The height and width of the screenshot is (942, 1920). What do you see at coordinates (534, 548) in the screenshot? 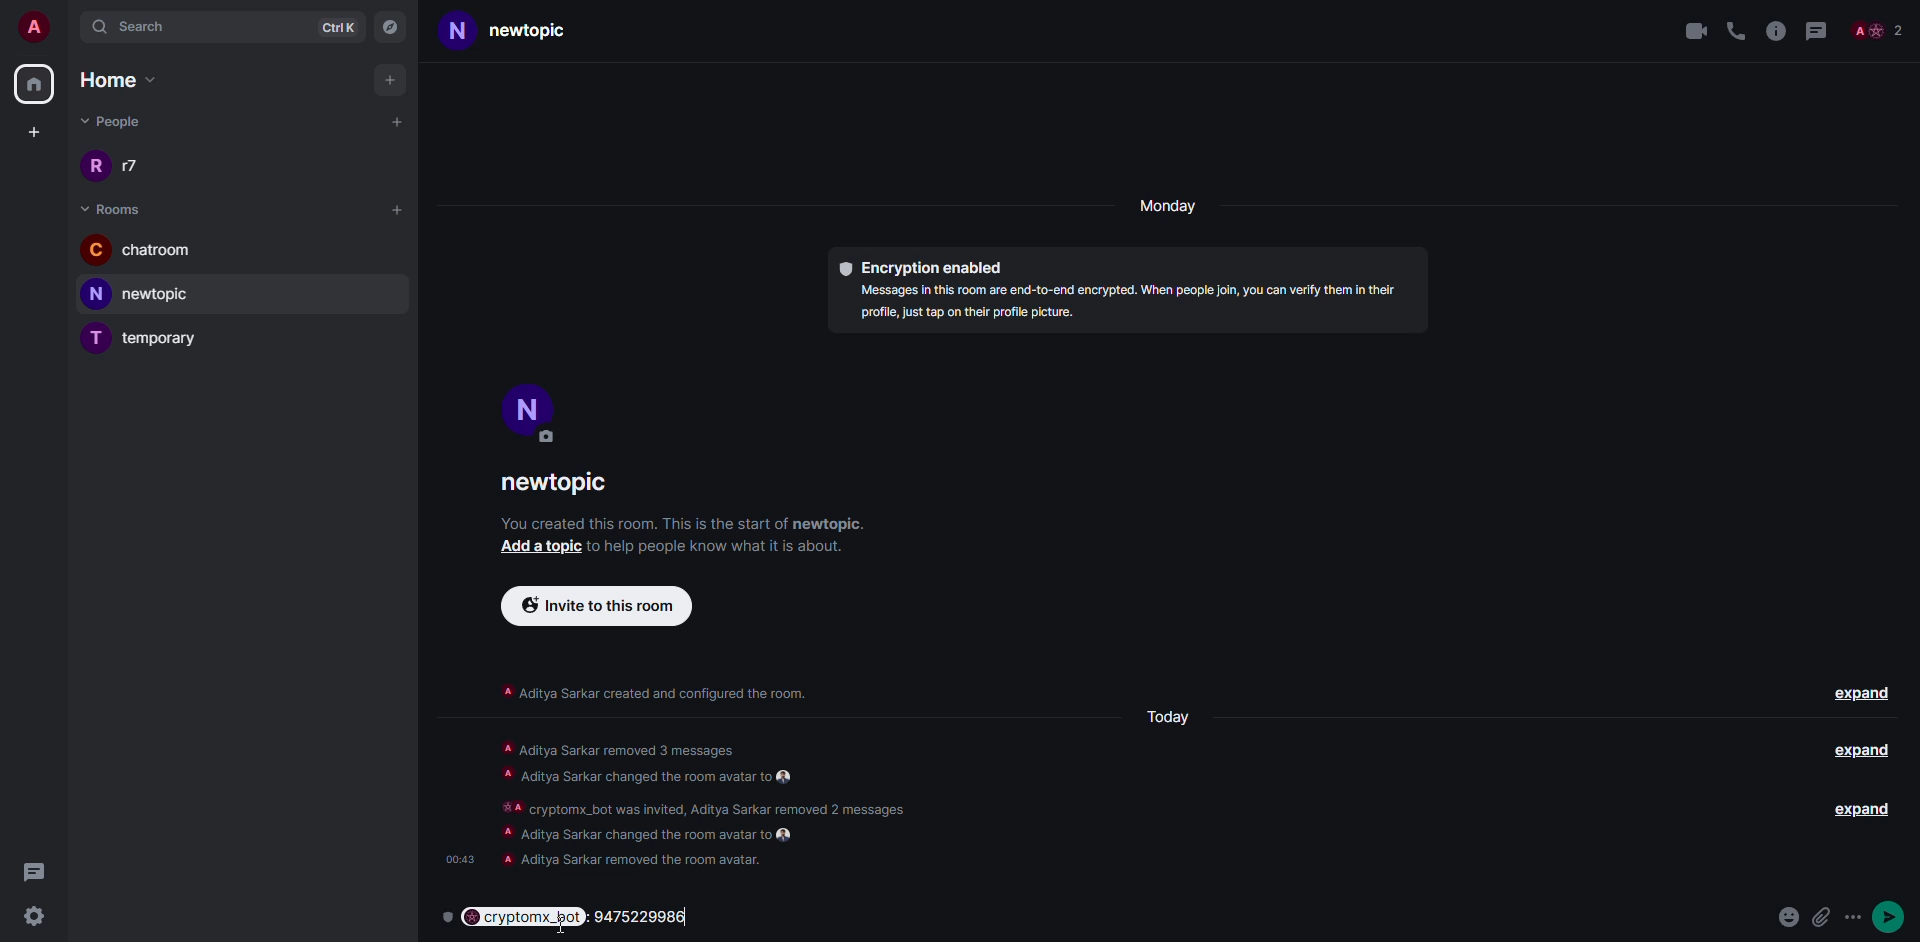
I see `add topic` at bounding box center [534, 548].